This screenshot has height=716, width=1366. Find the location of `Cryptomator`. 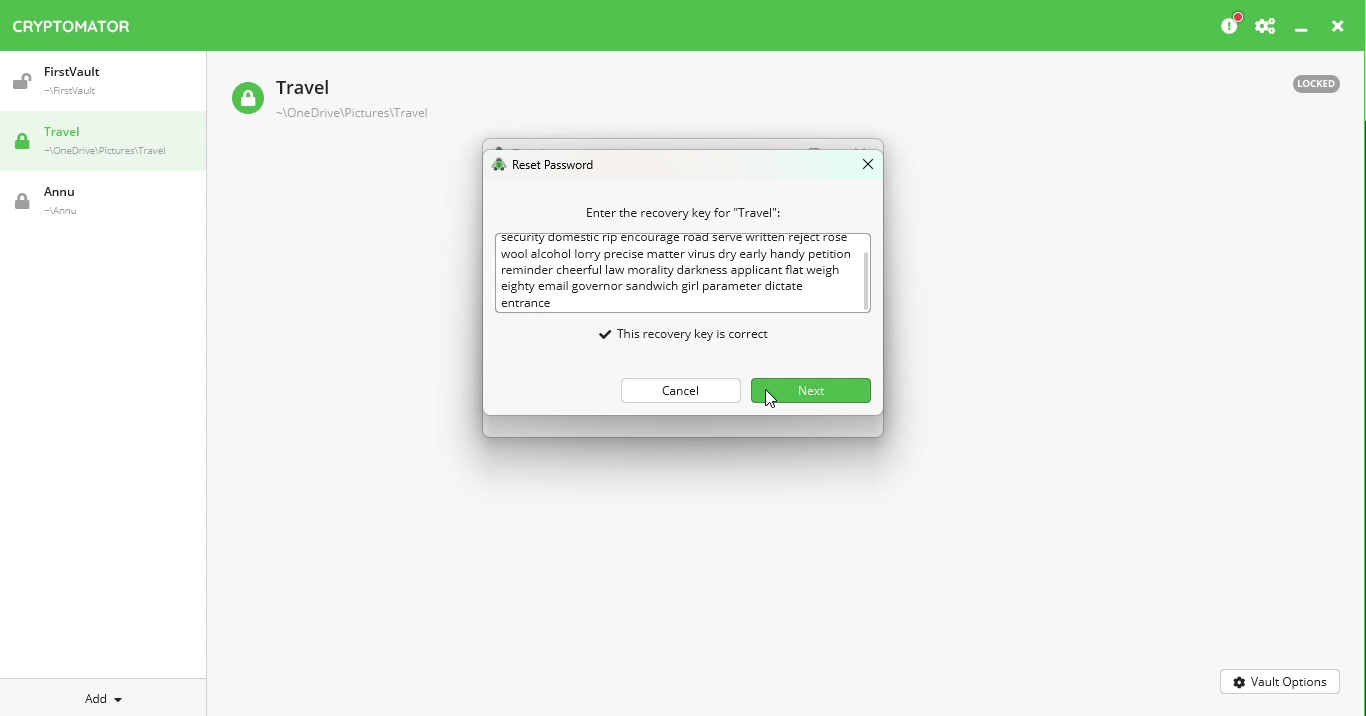

Cryptomator is located at coordinates (72, 22).